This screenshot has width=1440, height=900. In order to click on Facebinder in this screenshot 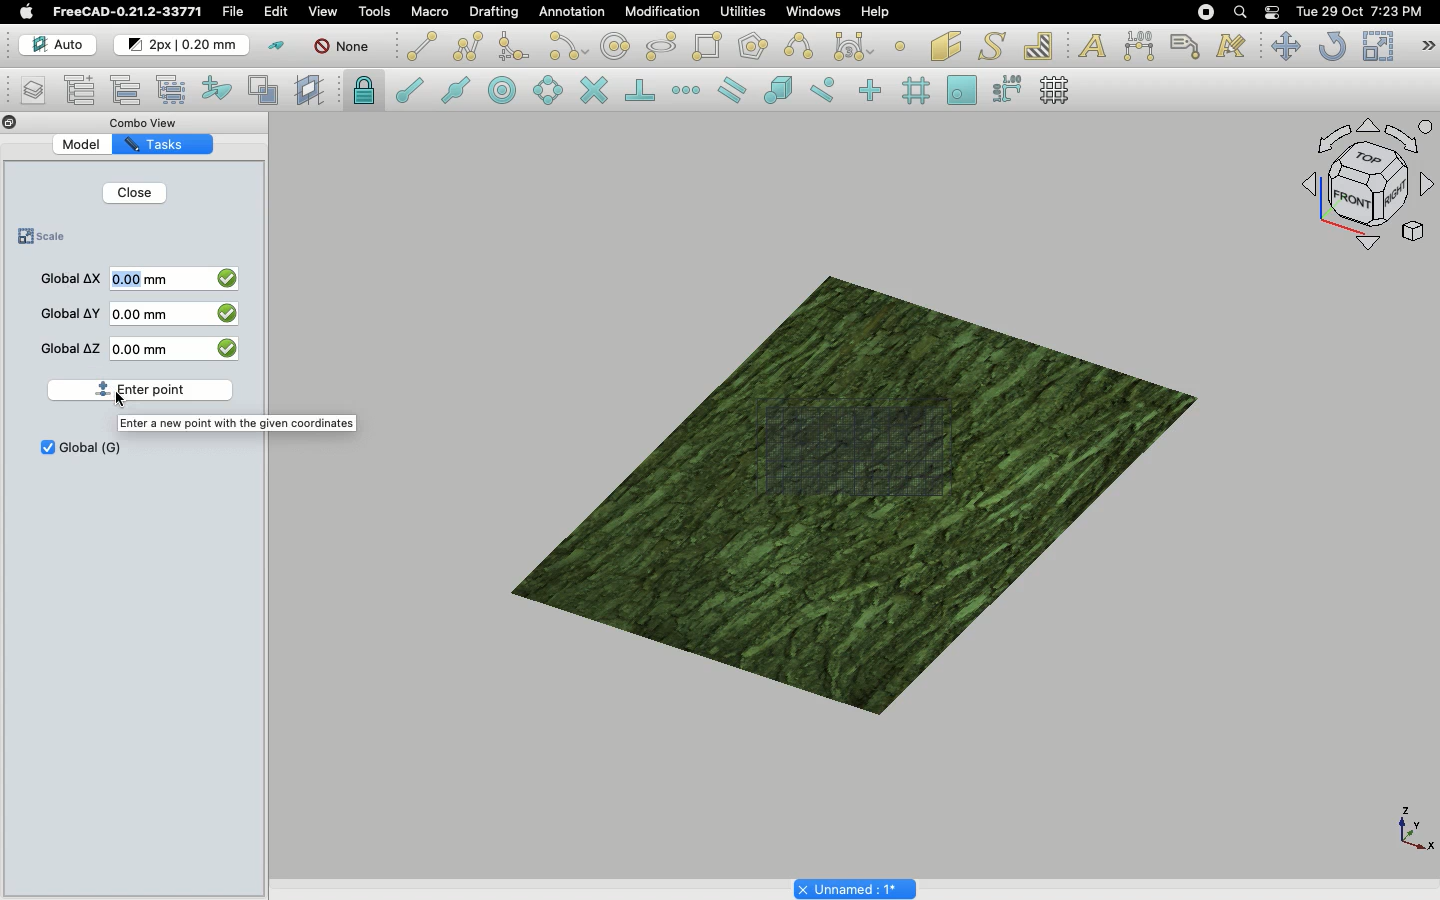, I will do `click(945, 45)`.